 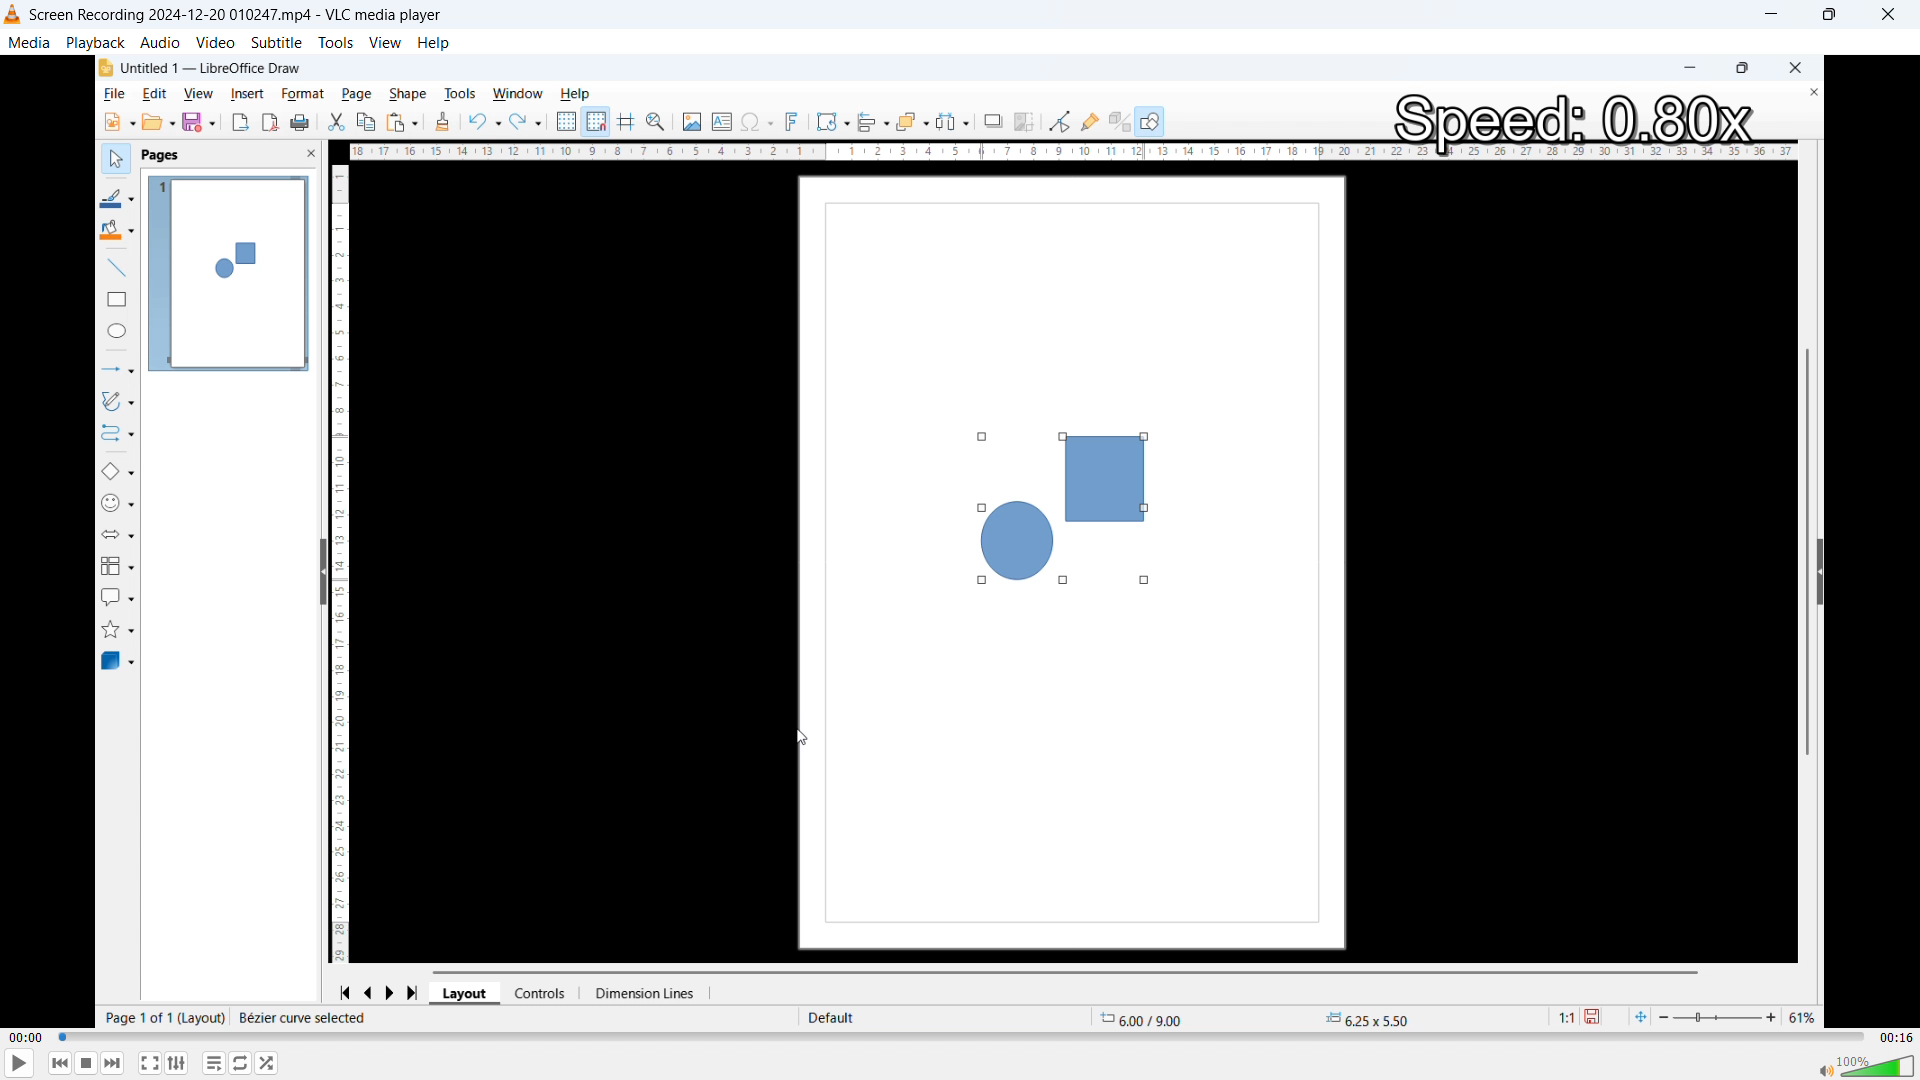 What do you see at coordinates (21, 1062) in the screenshot?
I see `play ` at bounding box center [21, 1062].